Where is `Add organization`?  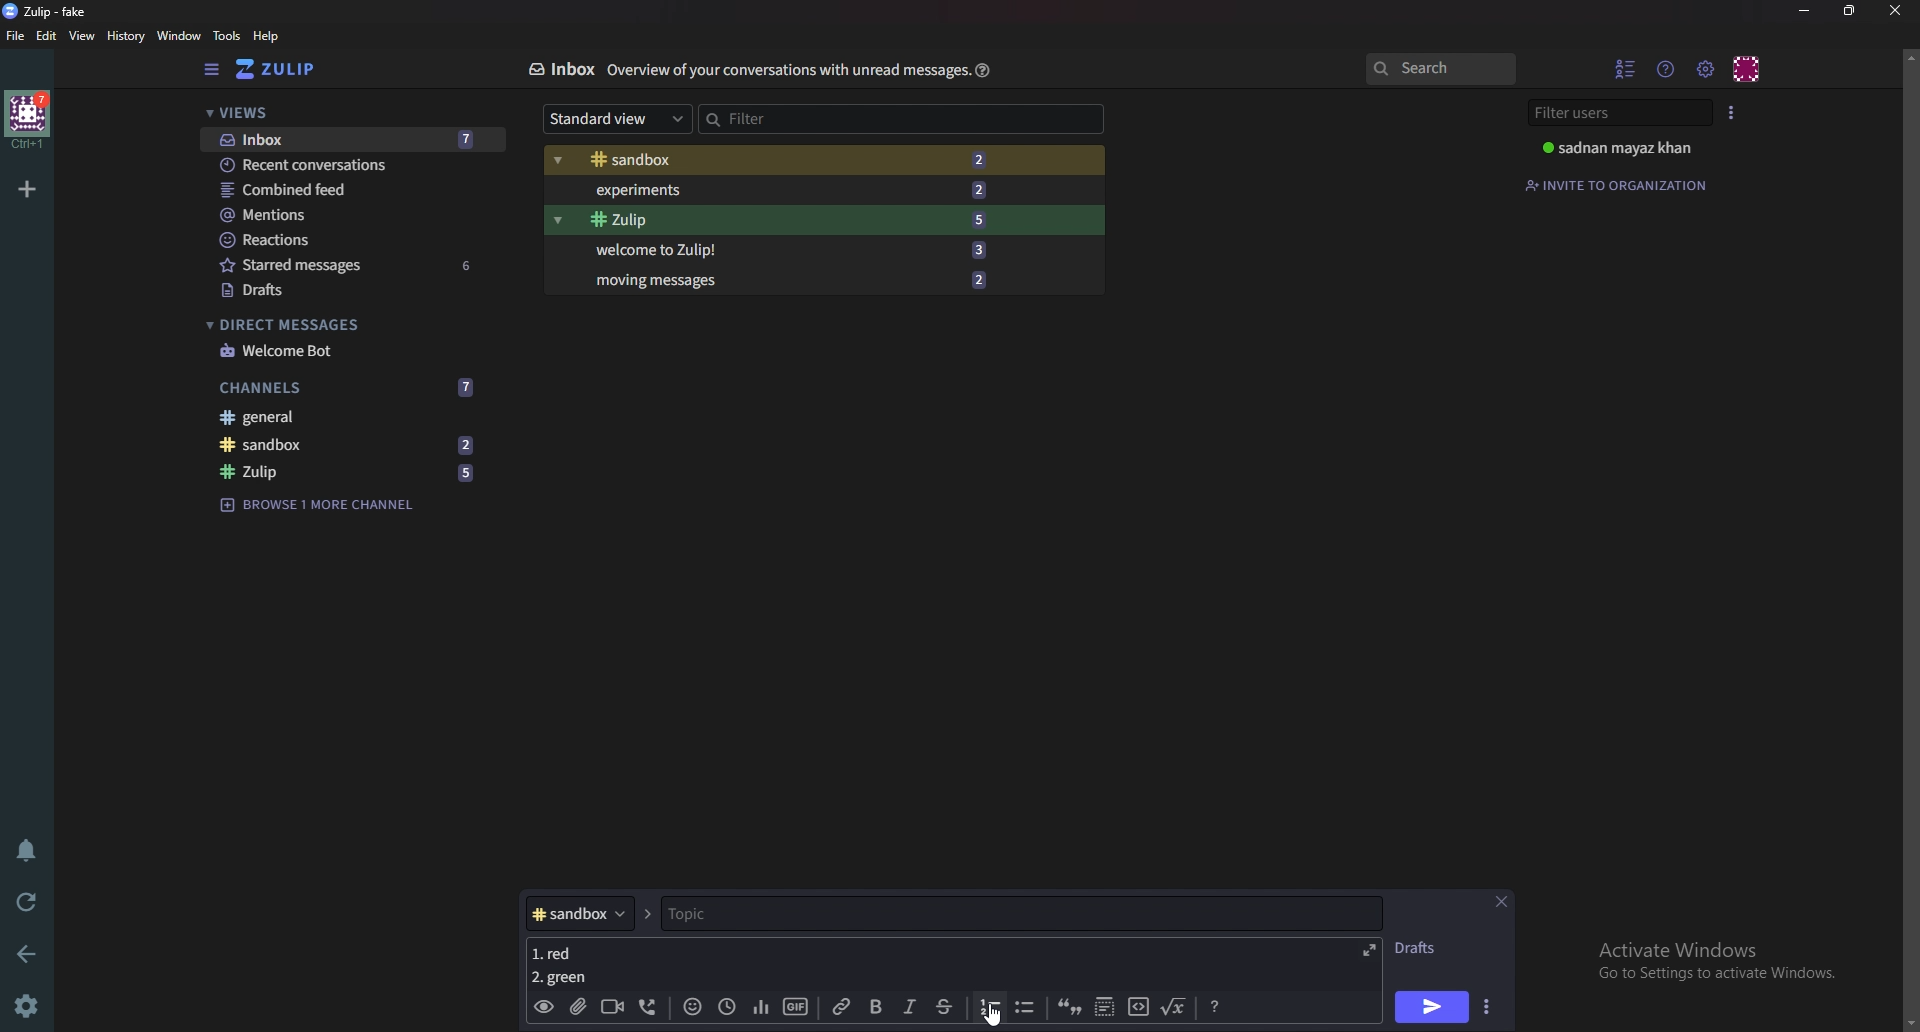 Add organization is located at coordinates (29, 186).